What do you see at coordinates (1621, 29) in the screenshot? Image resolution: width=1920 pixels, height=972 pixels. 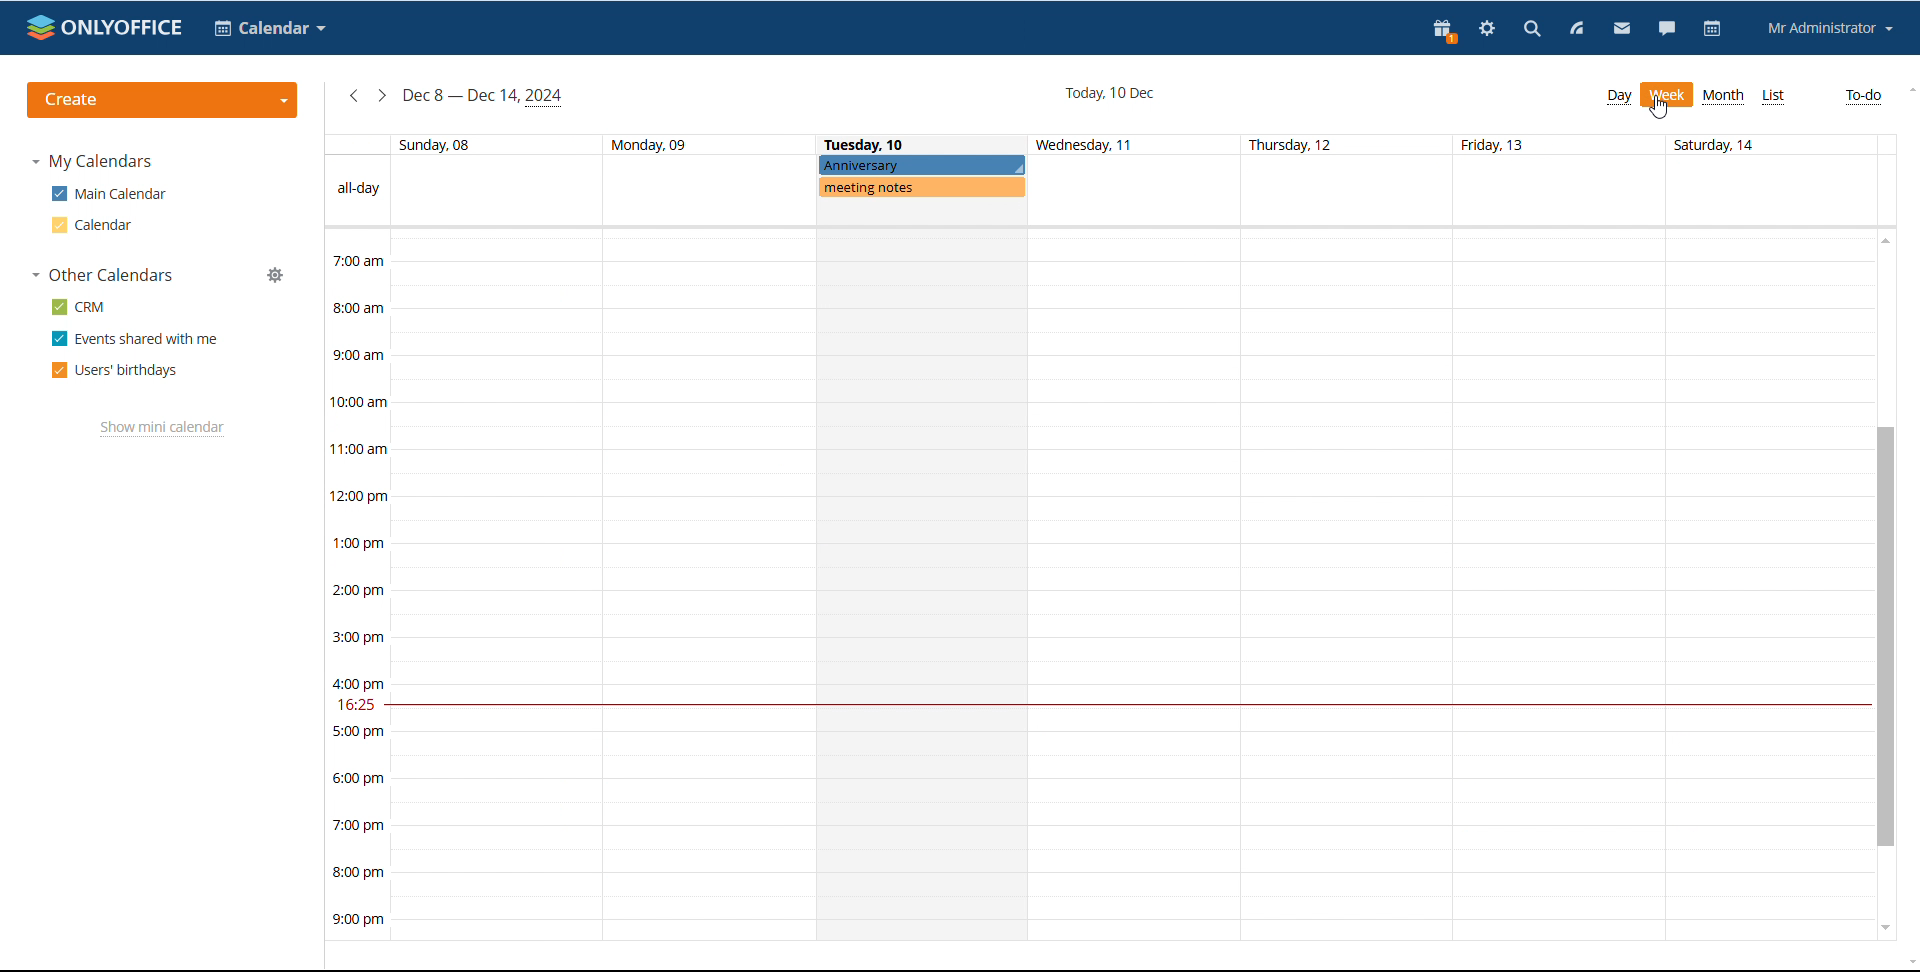 I see `mail` at bounding box center [1621, 29].